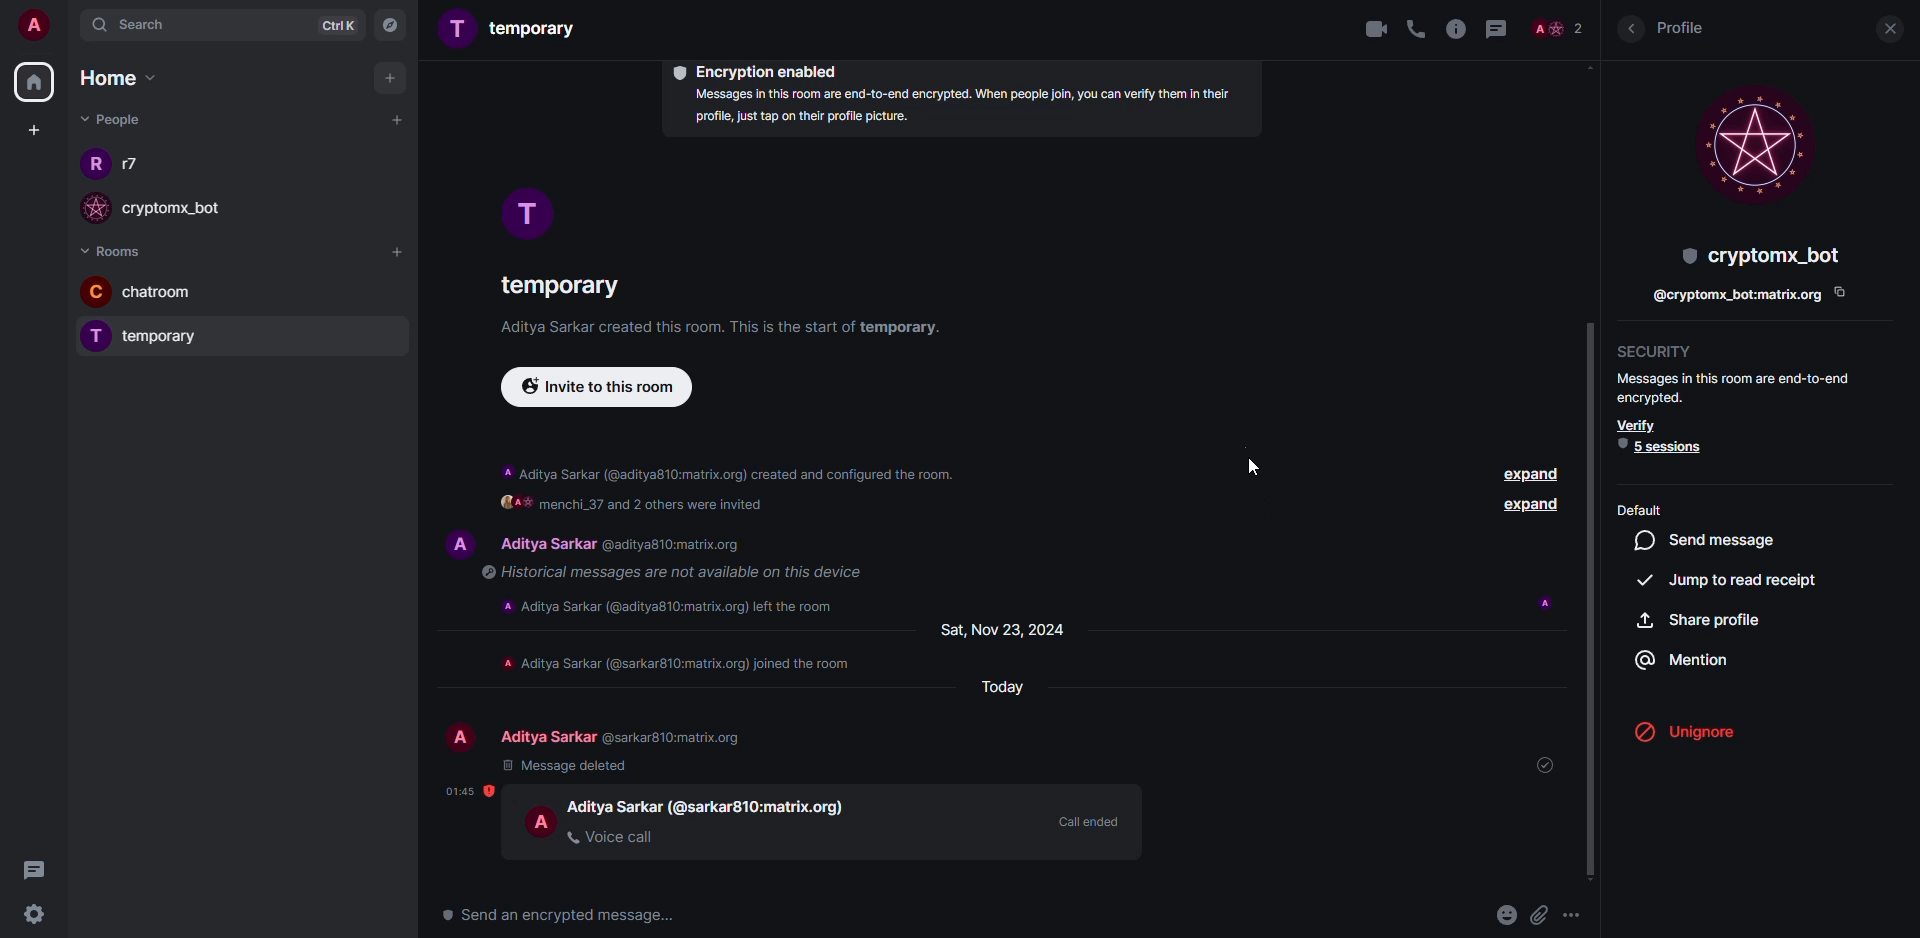 The height and width of the screenshot is (938, 1920). What do you see at coordinates (330, 24) in the screenshot?
I see `ctrlK` at bounding box center [330, 24].